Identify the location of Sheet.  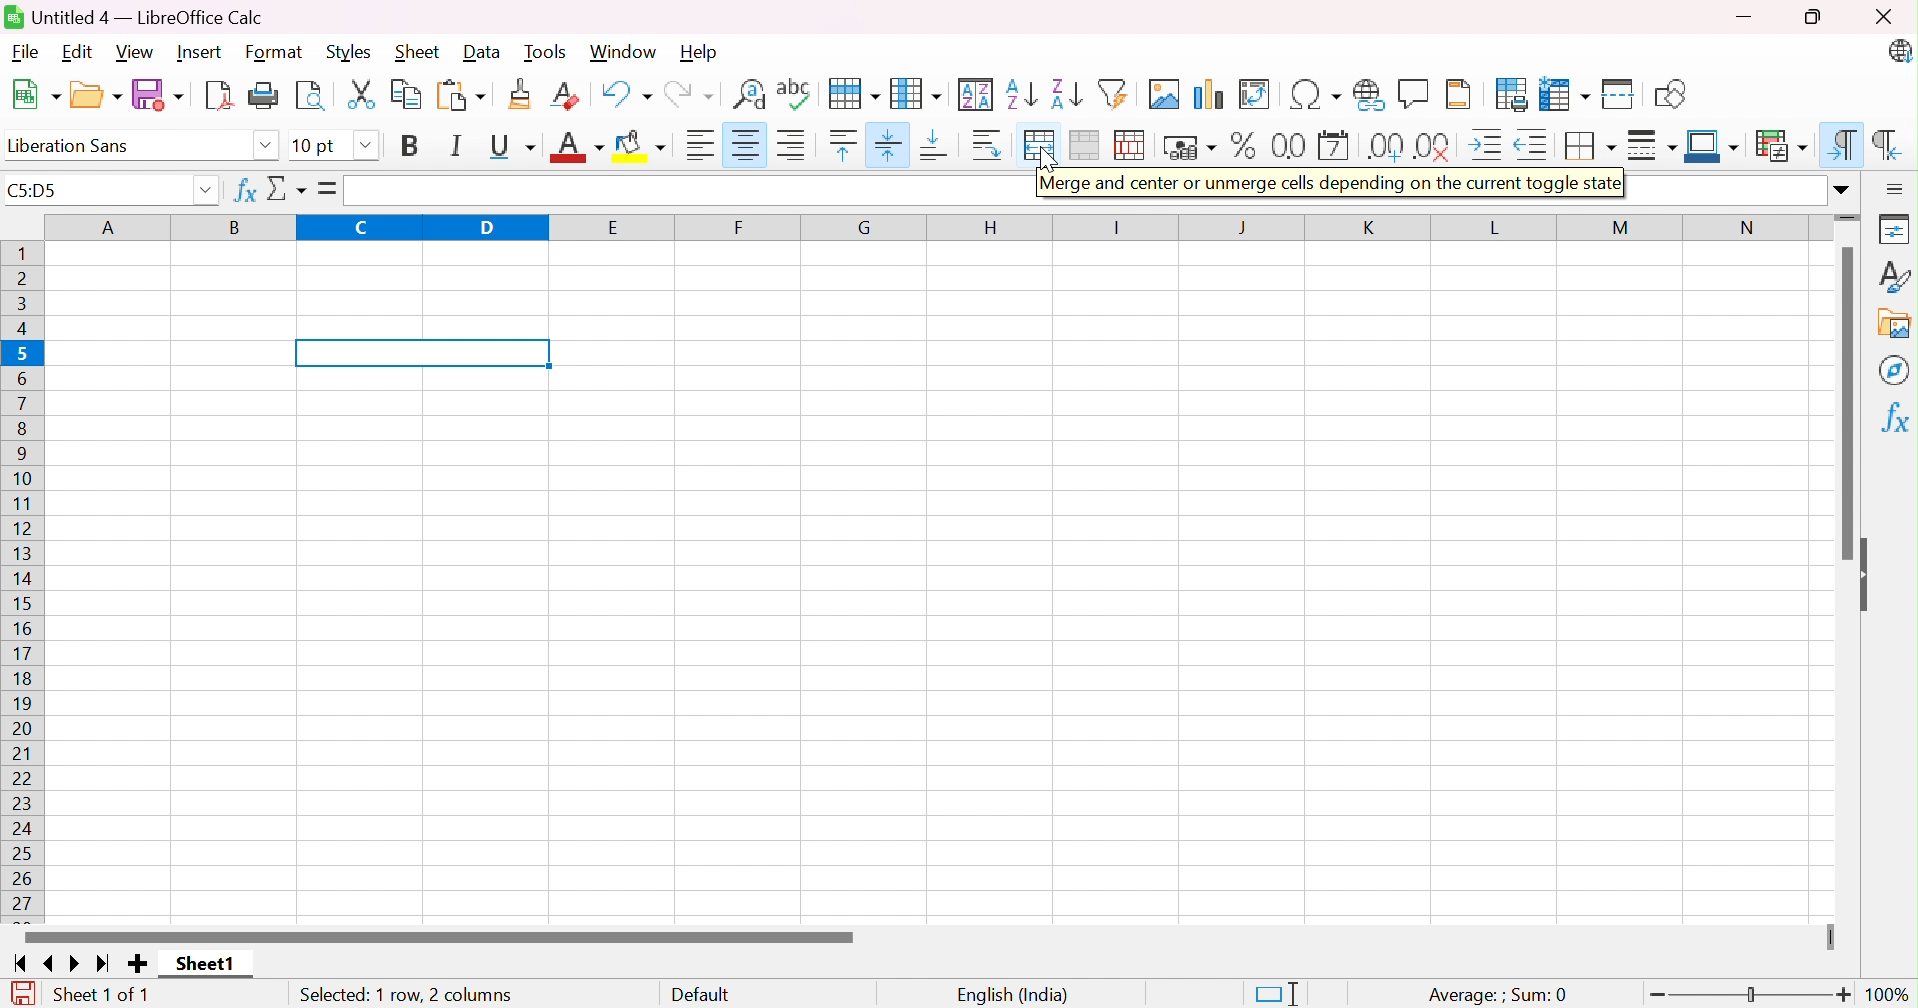
(417, 52).